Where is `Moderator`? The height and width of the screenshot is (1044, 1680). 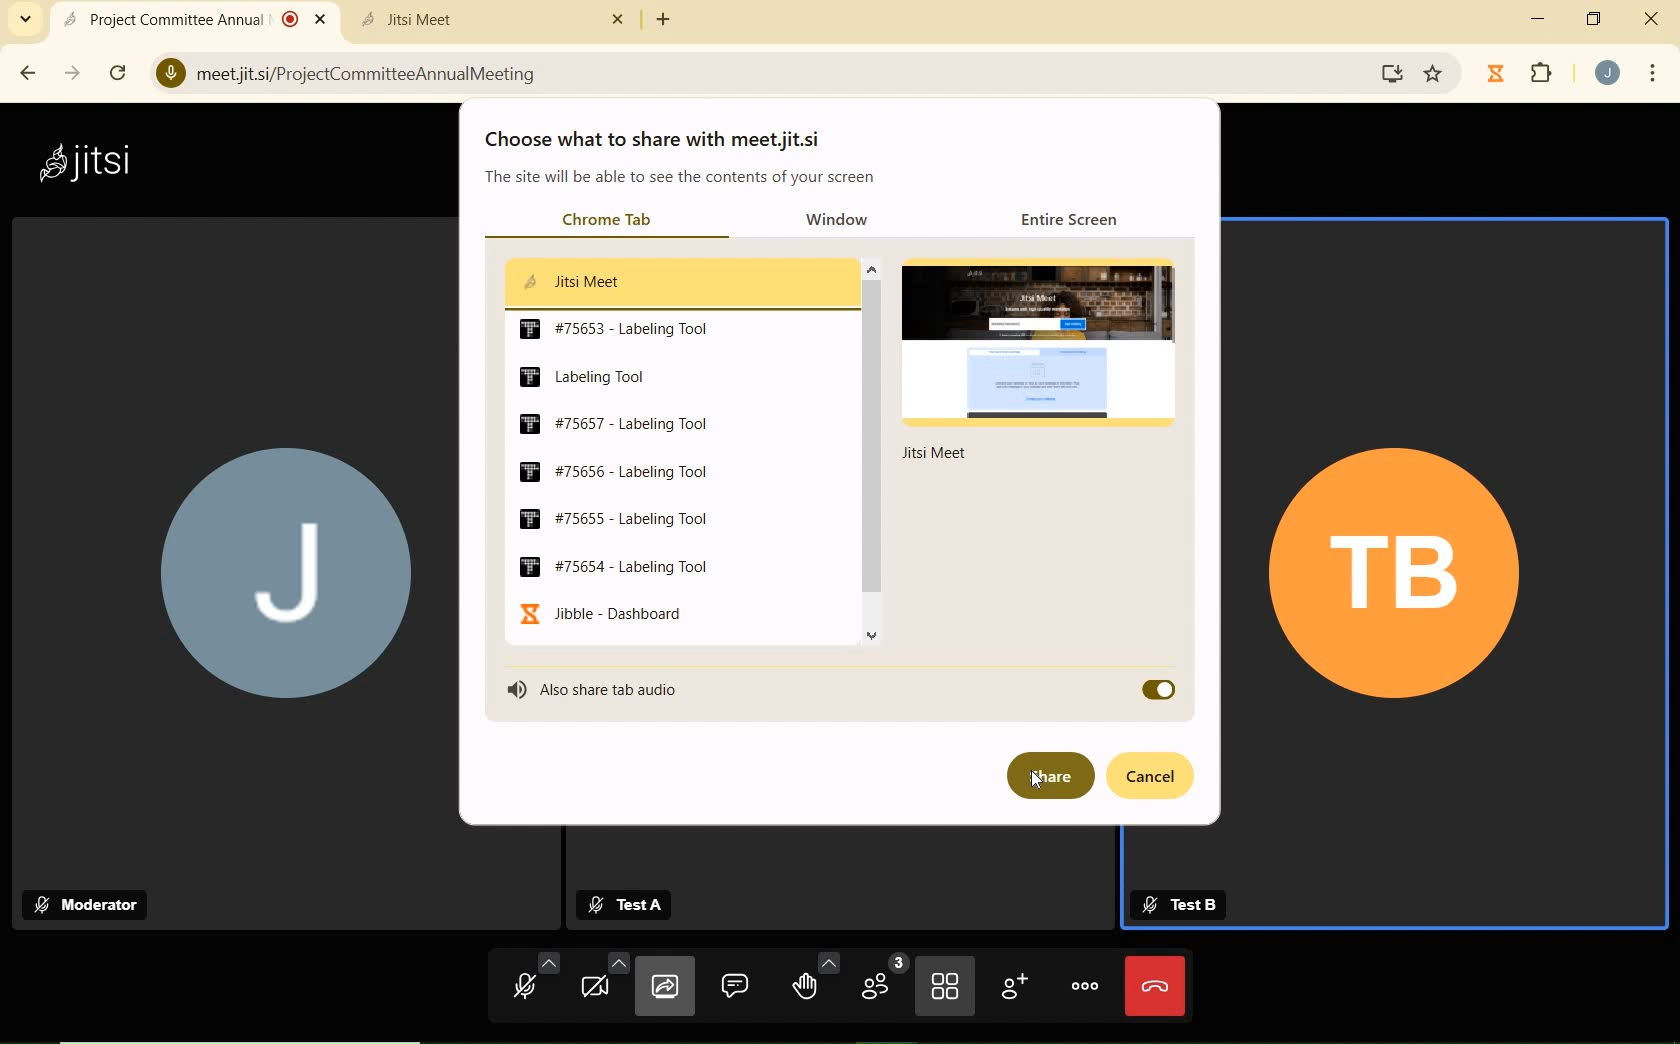 Moderator is located at coordinates (91, 905).